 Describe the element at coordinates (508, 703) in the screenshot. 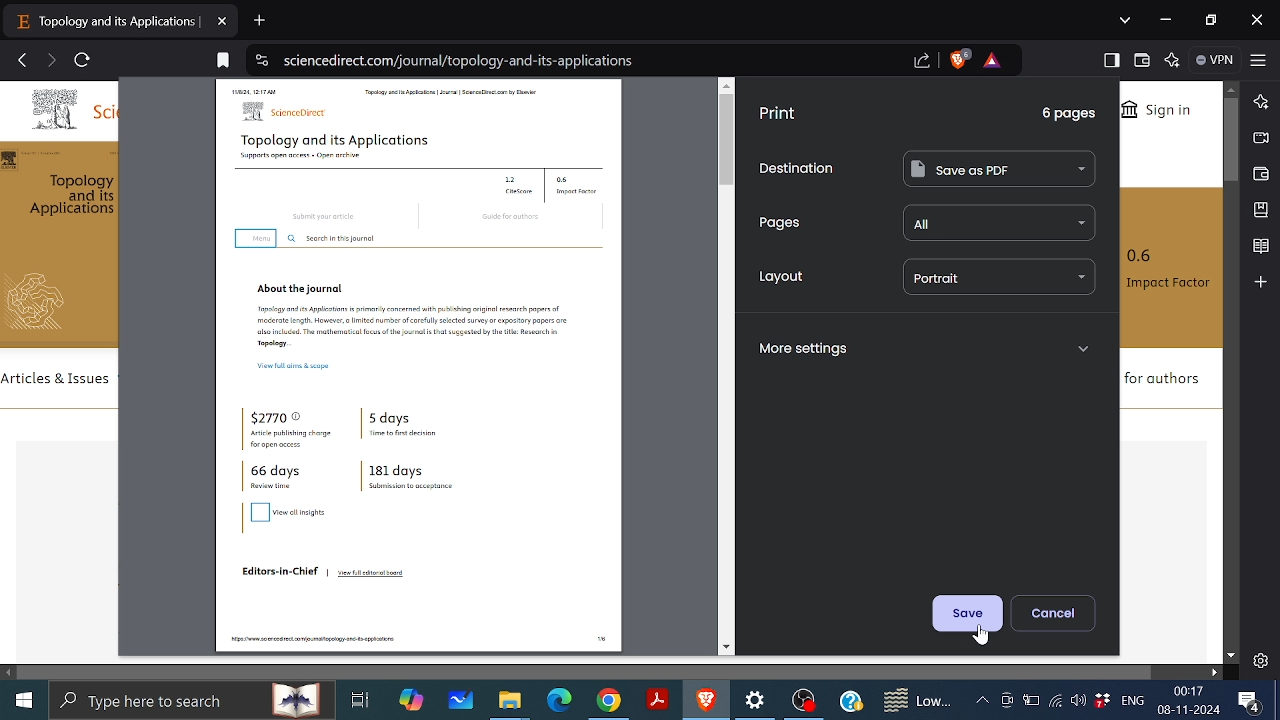

I see `Files` at that location.